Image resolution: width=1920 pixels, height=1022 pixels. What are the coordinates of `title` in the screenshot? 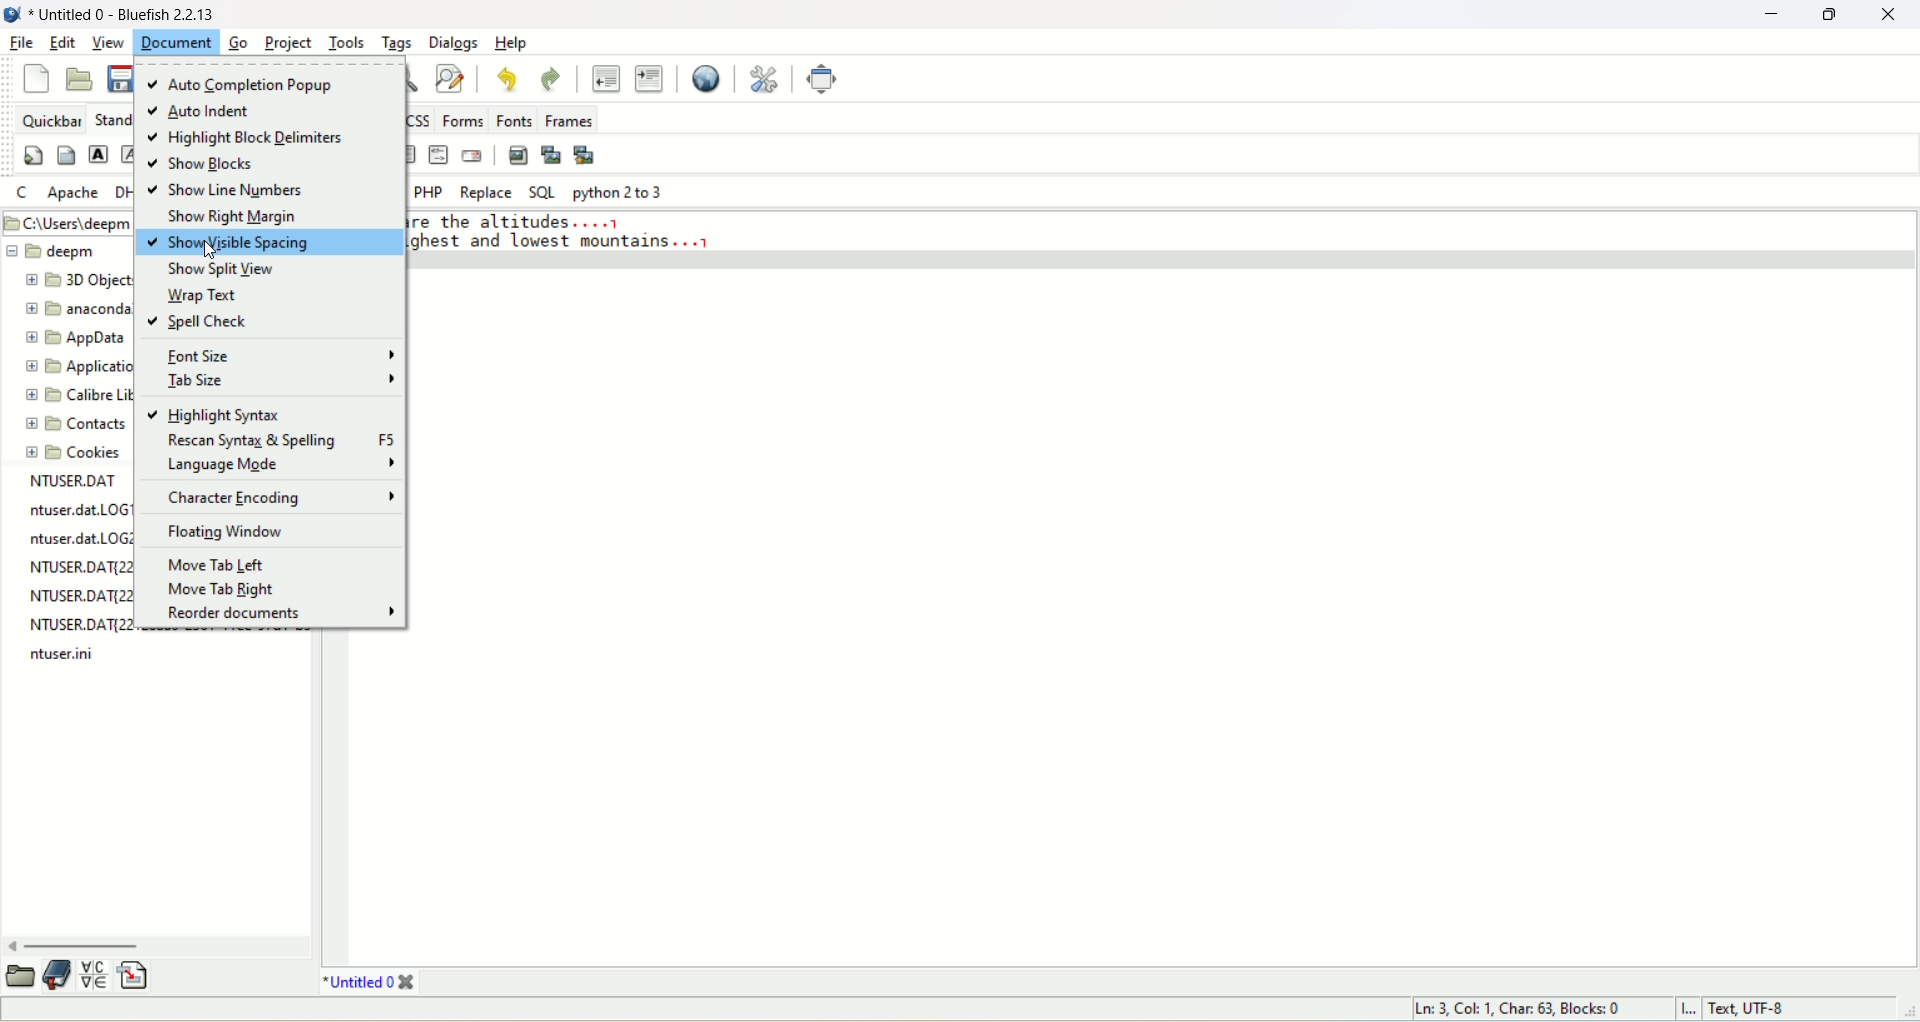 It's located at (367, 983).